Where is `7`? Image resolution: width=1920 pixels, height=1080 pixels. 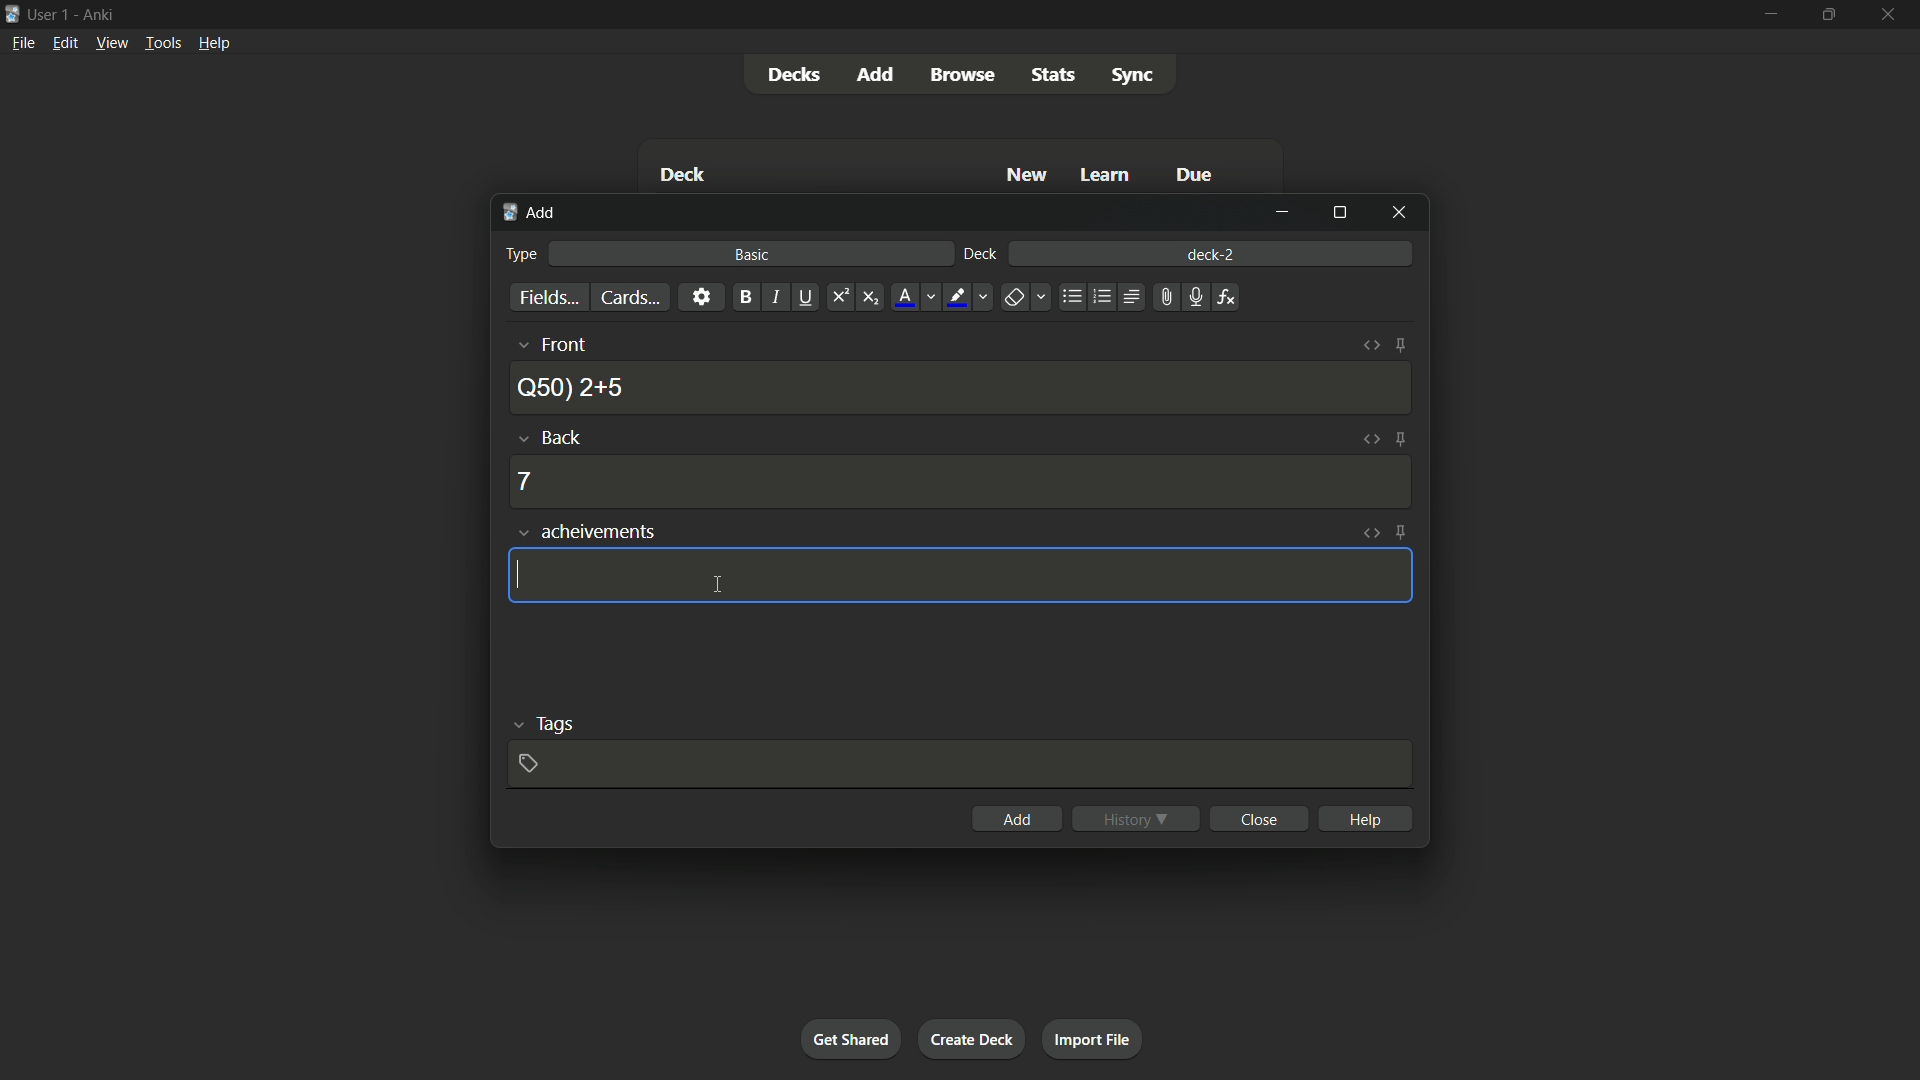
7 is located at coordinates (529, 481).